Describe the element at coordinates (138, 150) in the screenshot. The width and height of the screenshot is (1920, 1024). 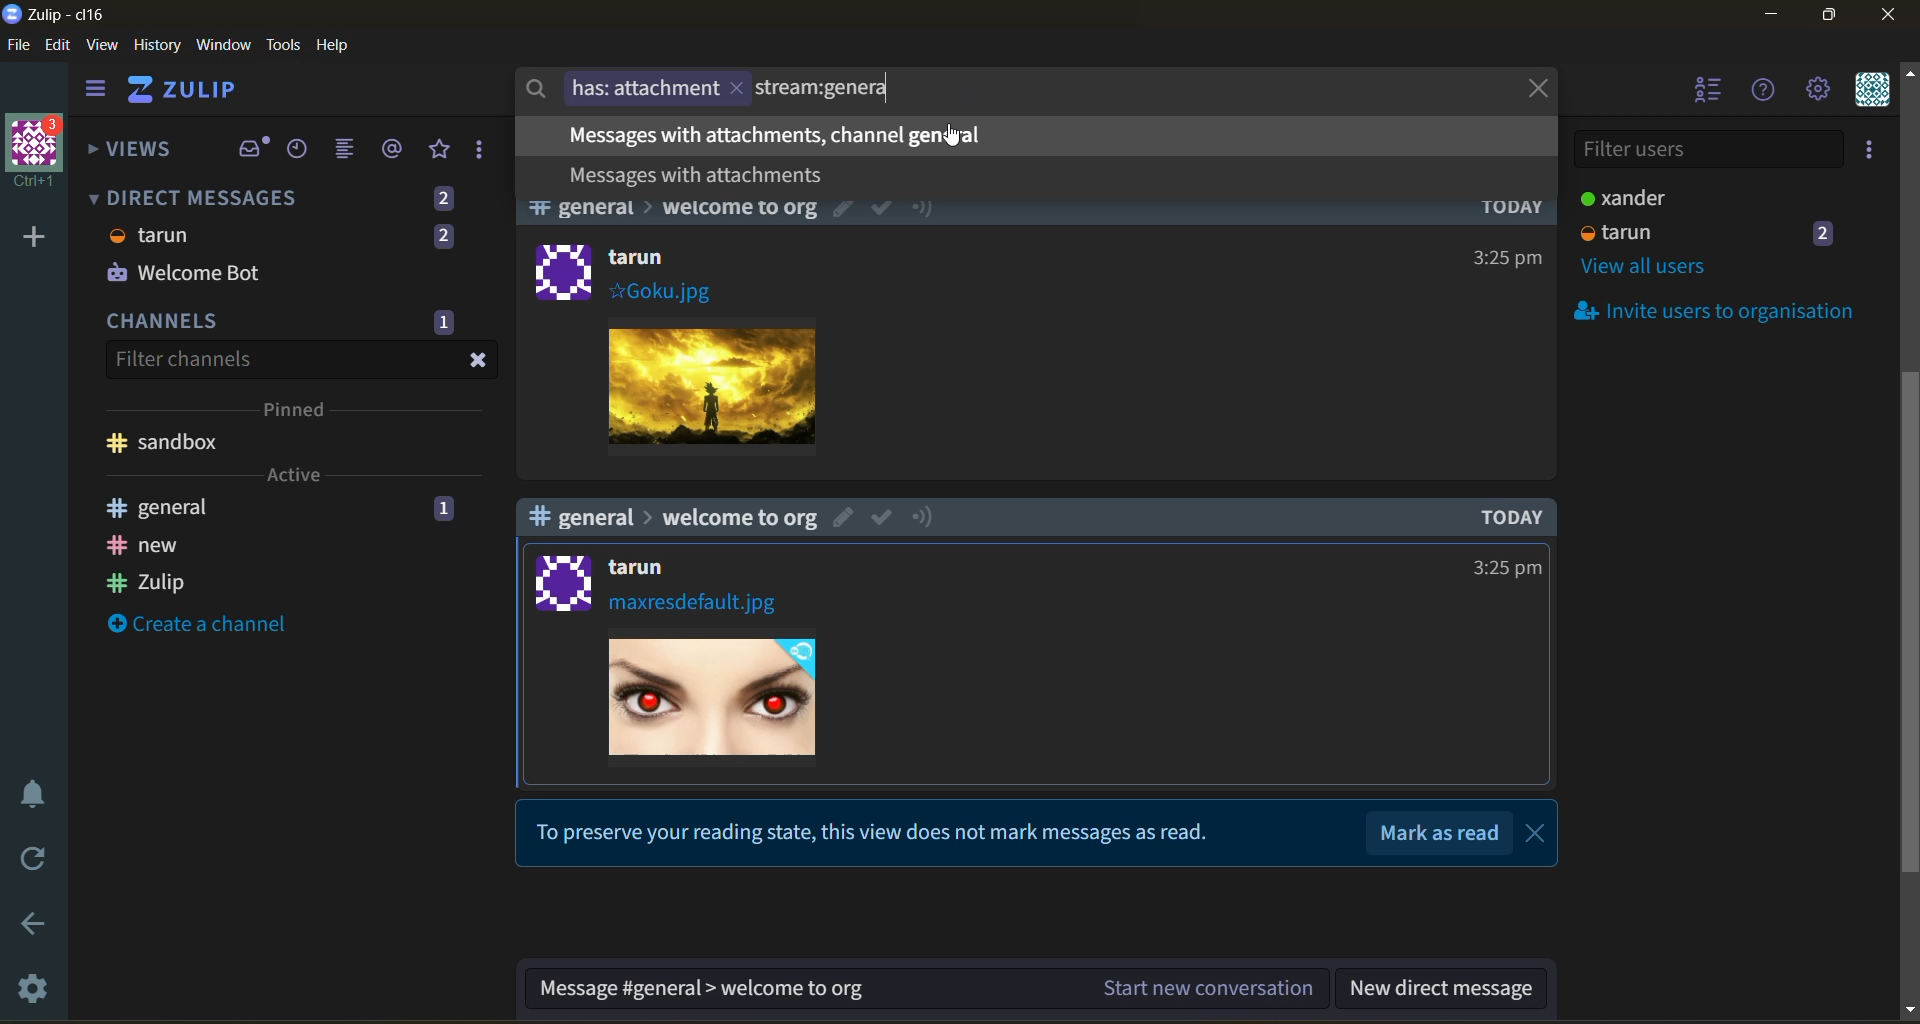
I see `views` at that location.